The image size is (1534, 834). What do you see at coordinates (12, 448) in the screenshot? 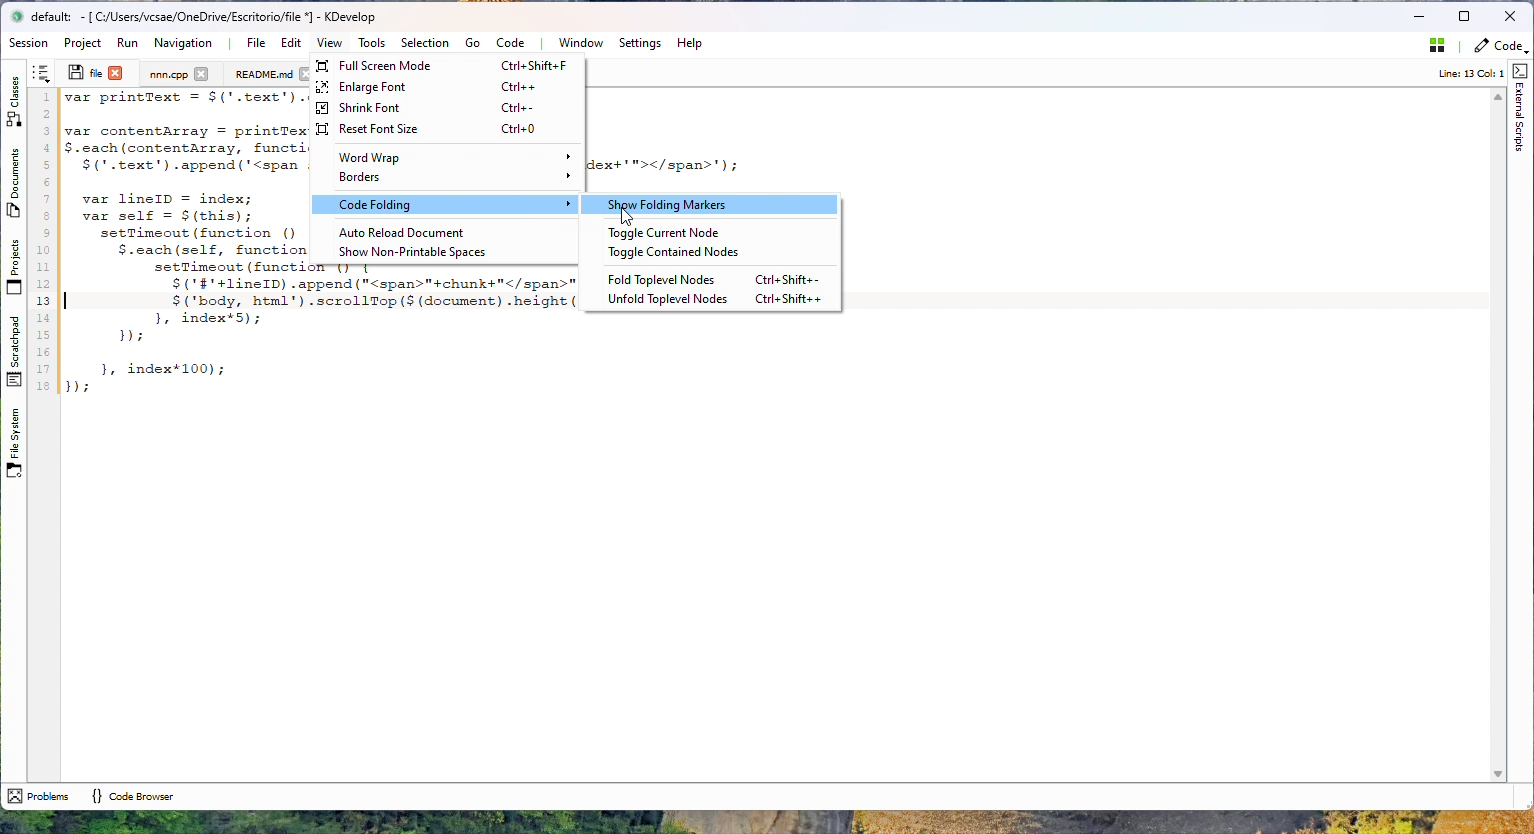
I see `File System` at bounding box center [12, 448].